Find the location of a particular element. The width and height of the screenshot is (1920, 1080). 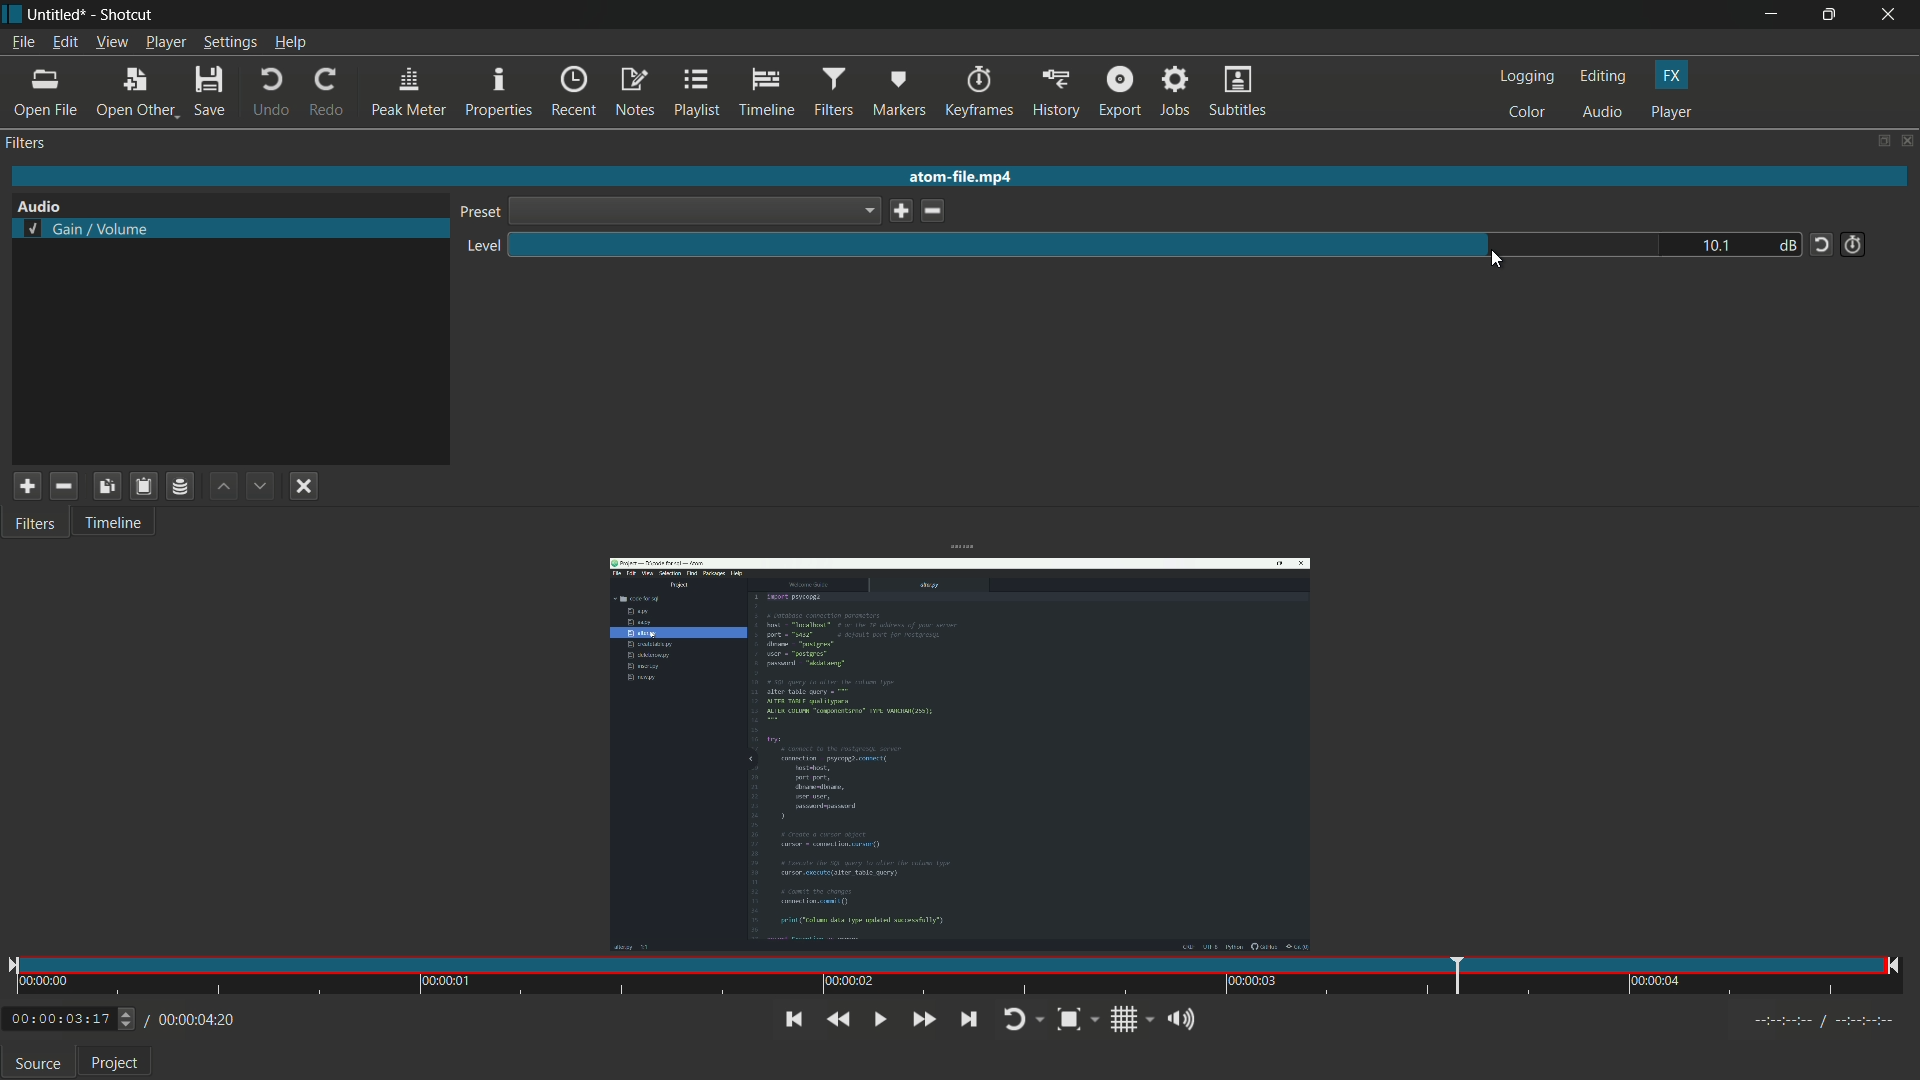

00:00:03:17 (Current Time) is located at coordinates (72, 1020).